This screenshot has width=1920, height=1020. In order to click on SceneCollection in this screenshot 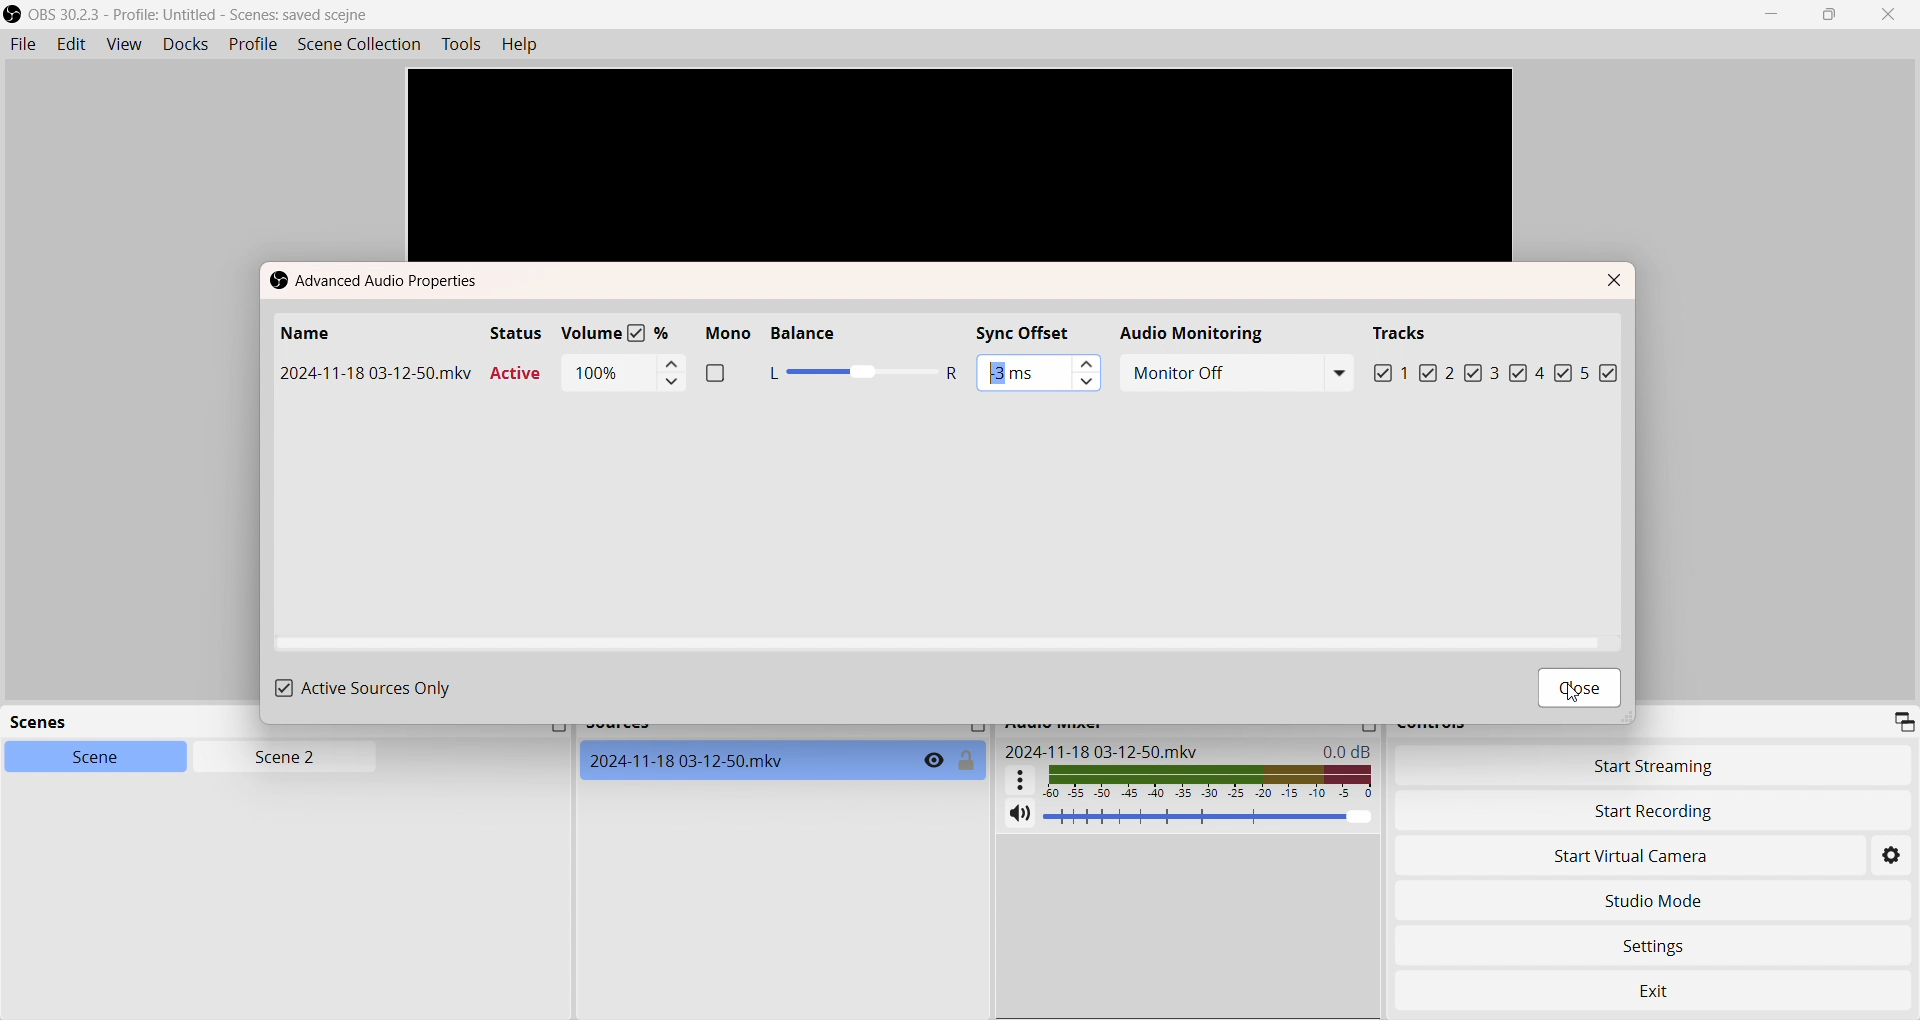, I will do `click(362, 43)`.